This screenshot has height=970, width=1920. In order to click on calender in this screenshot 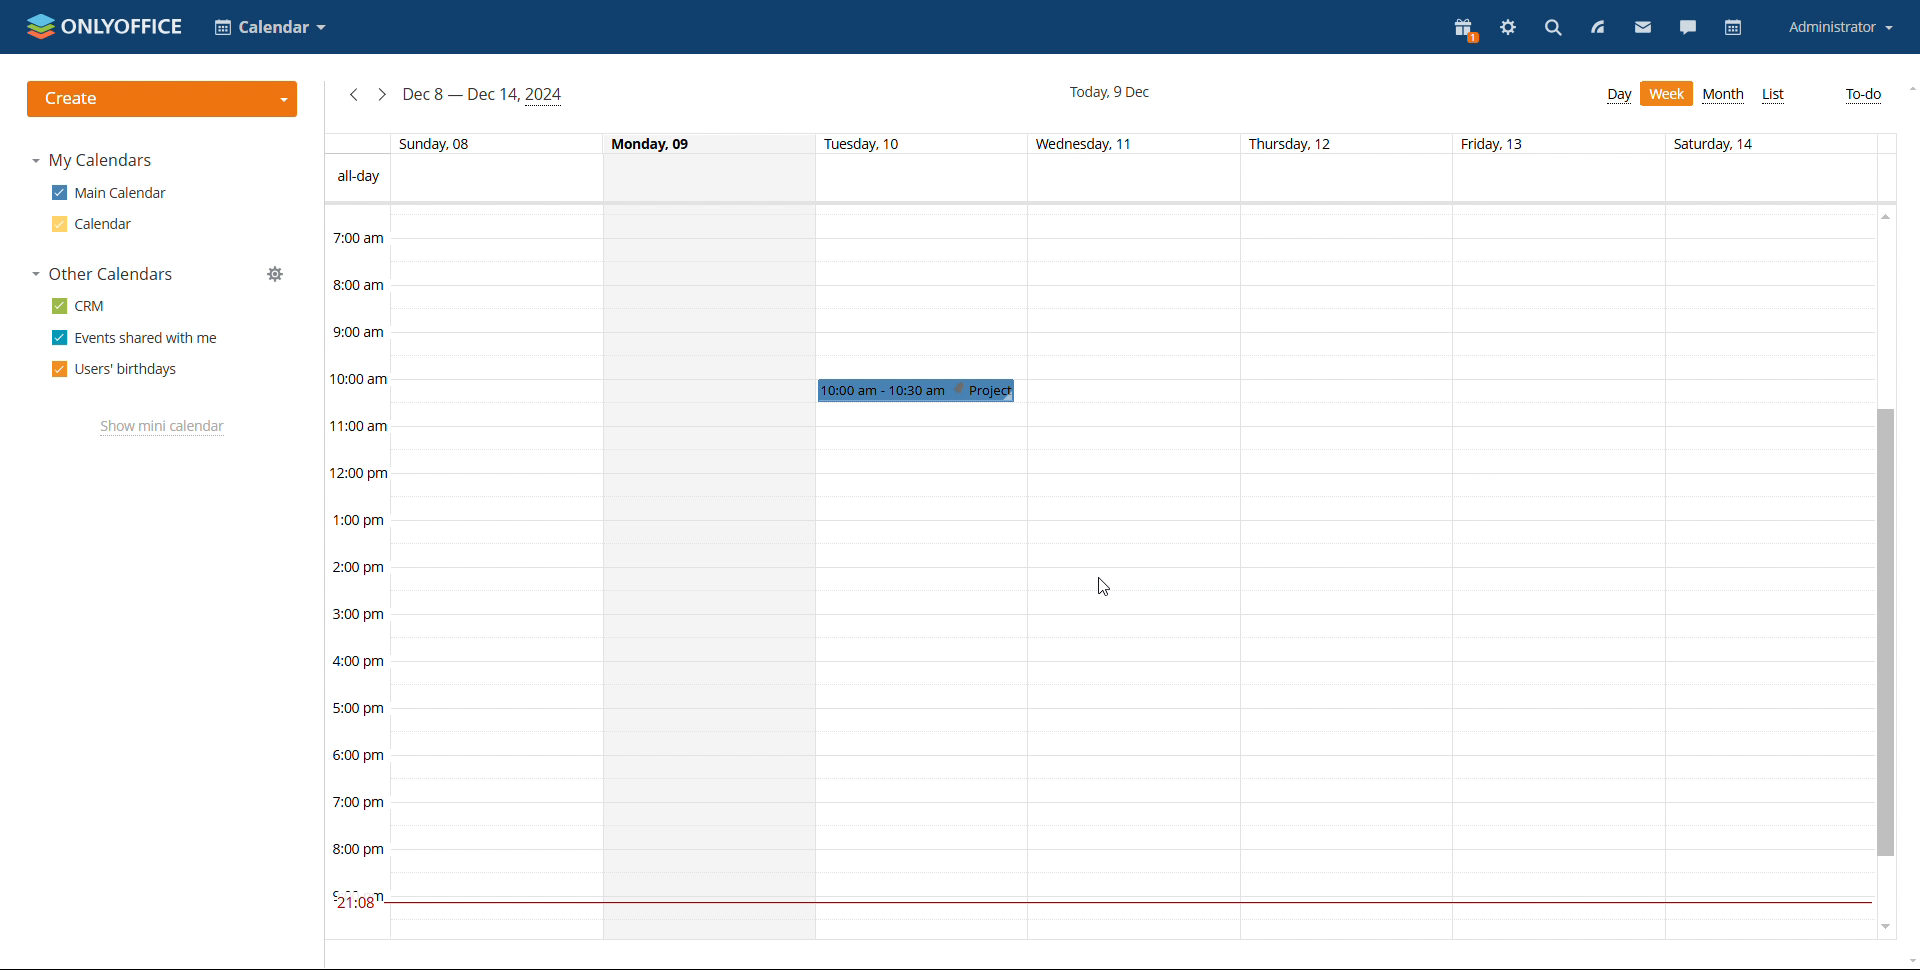, I will do `click(270, 29)`.